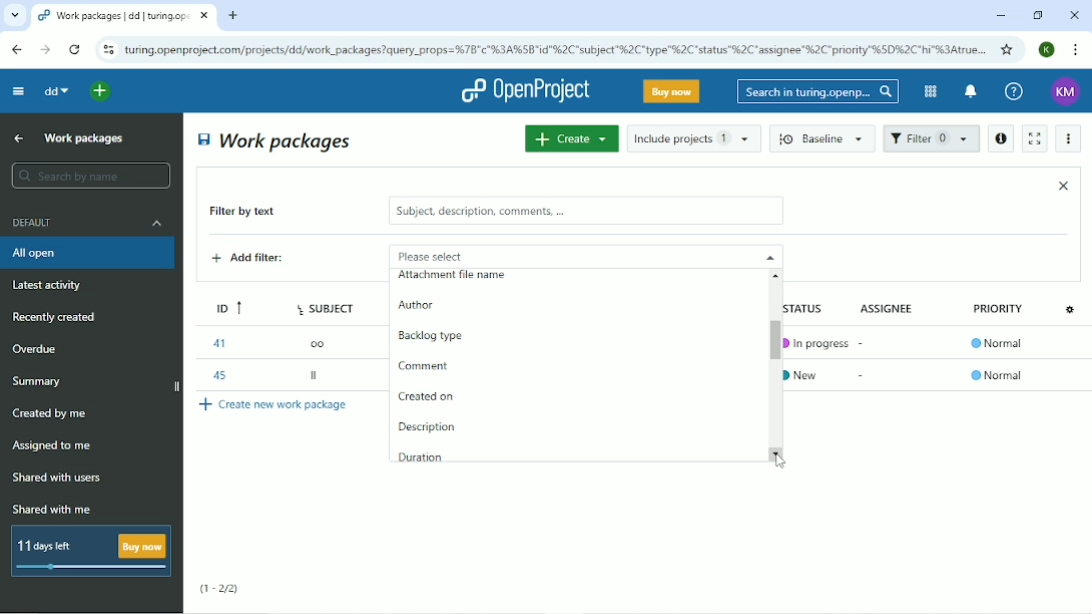  I want to click on Assignee, so click(891, 307).